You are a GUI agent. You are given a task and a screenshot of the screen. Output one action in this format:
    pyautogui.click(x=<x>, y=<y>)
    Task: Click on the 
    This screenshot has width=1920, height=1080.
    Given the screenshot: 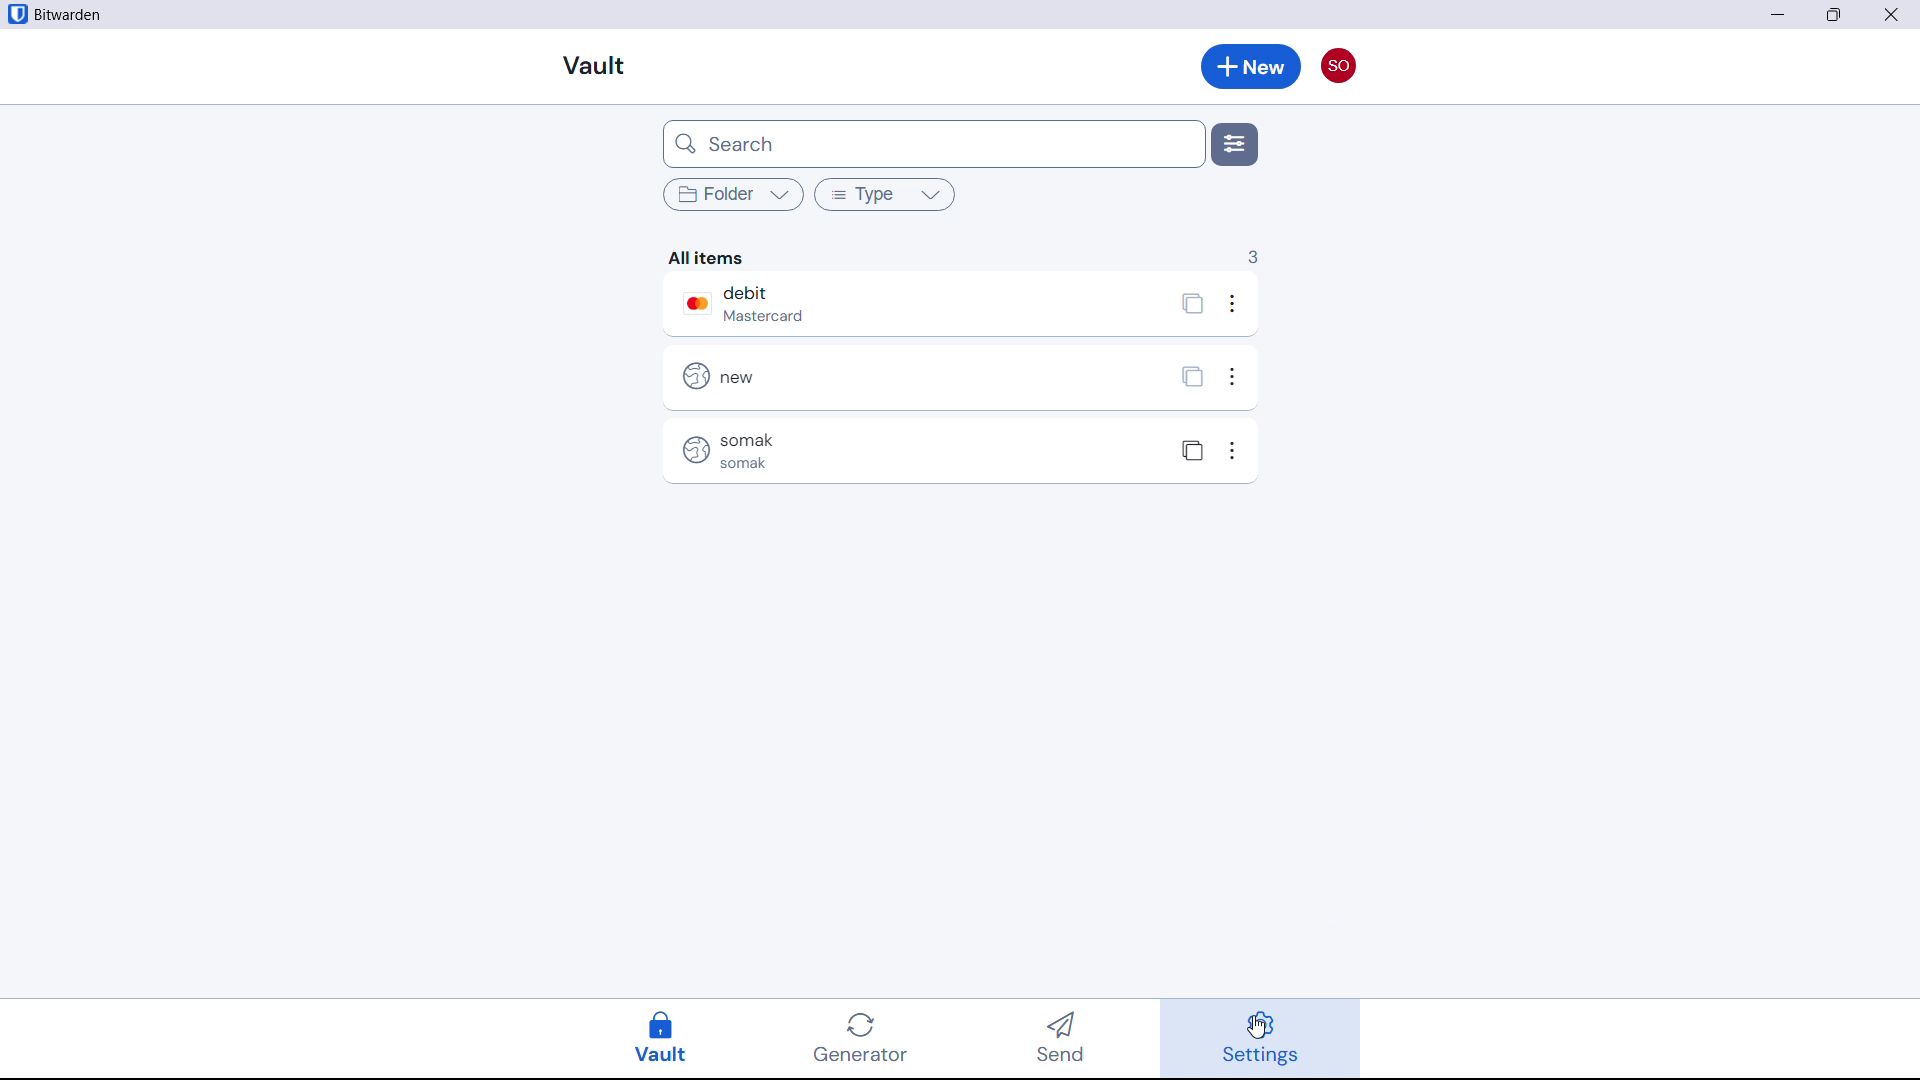 What is the action you would take?
    pyautogui.click(x=1235, y=145)
    